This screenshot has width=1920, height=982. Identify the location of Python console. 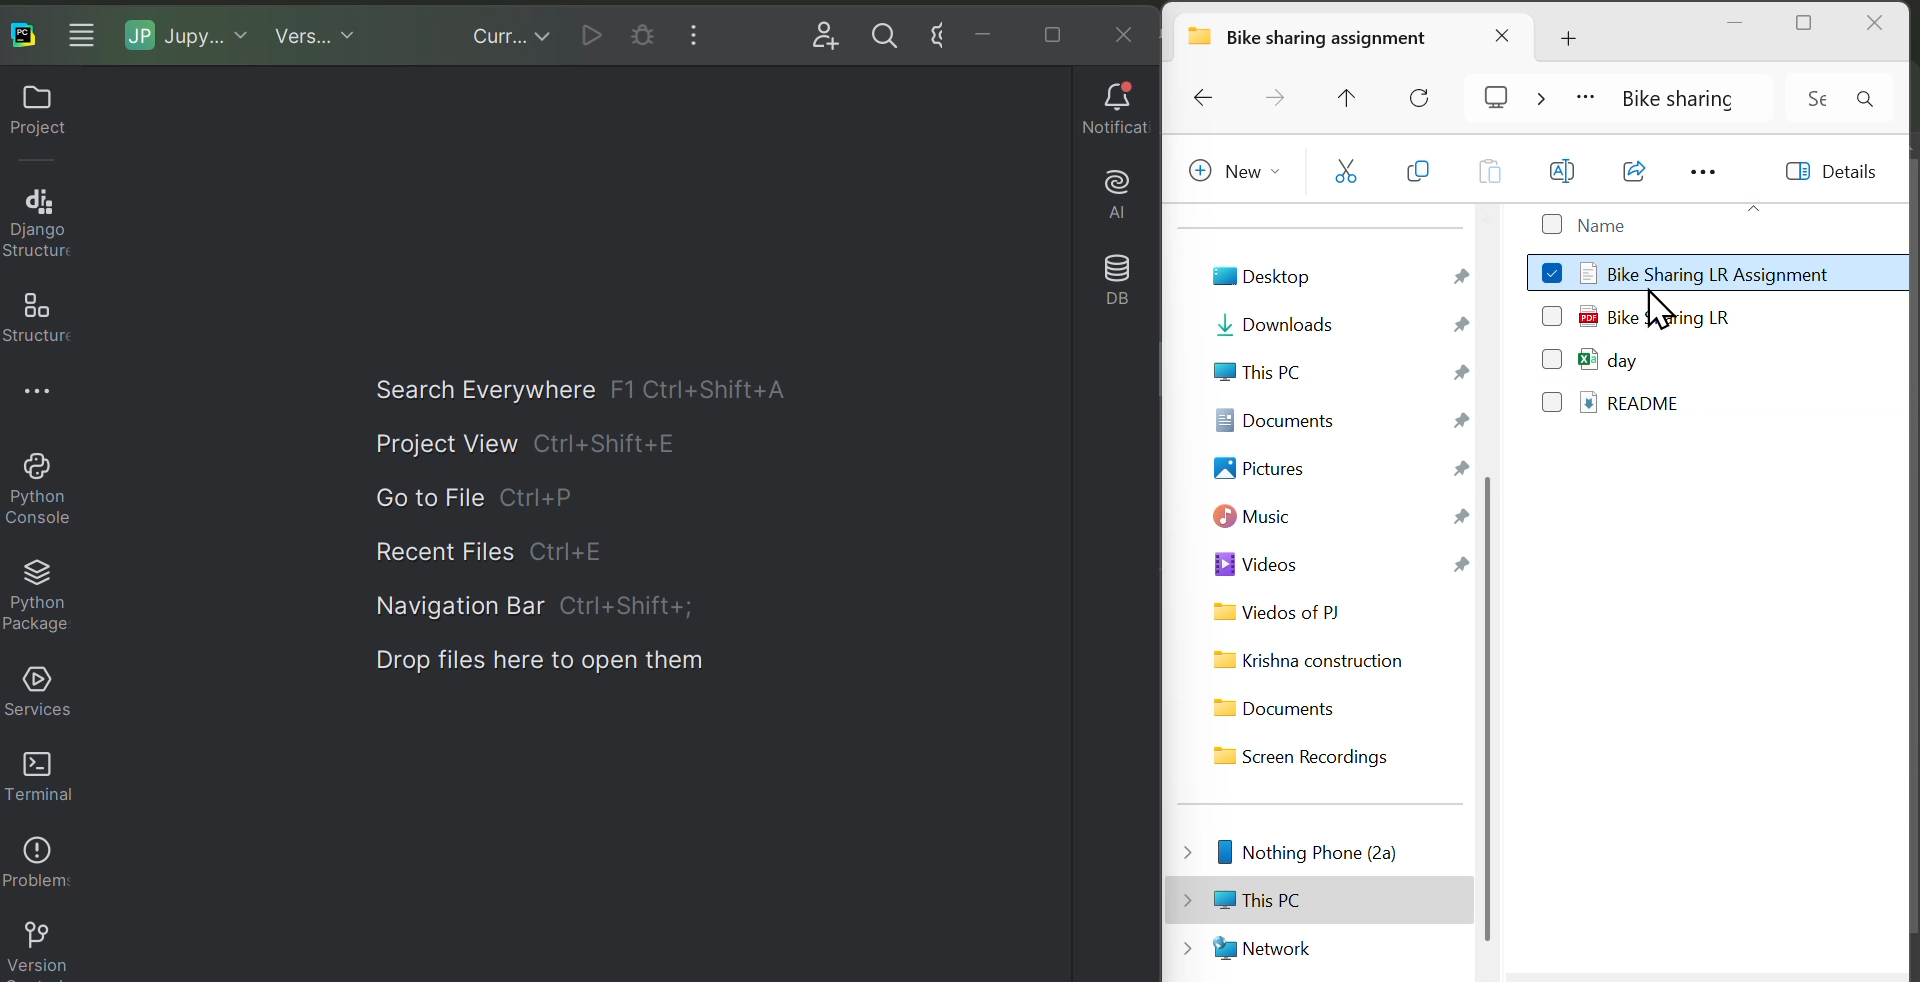
(36, 492).